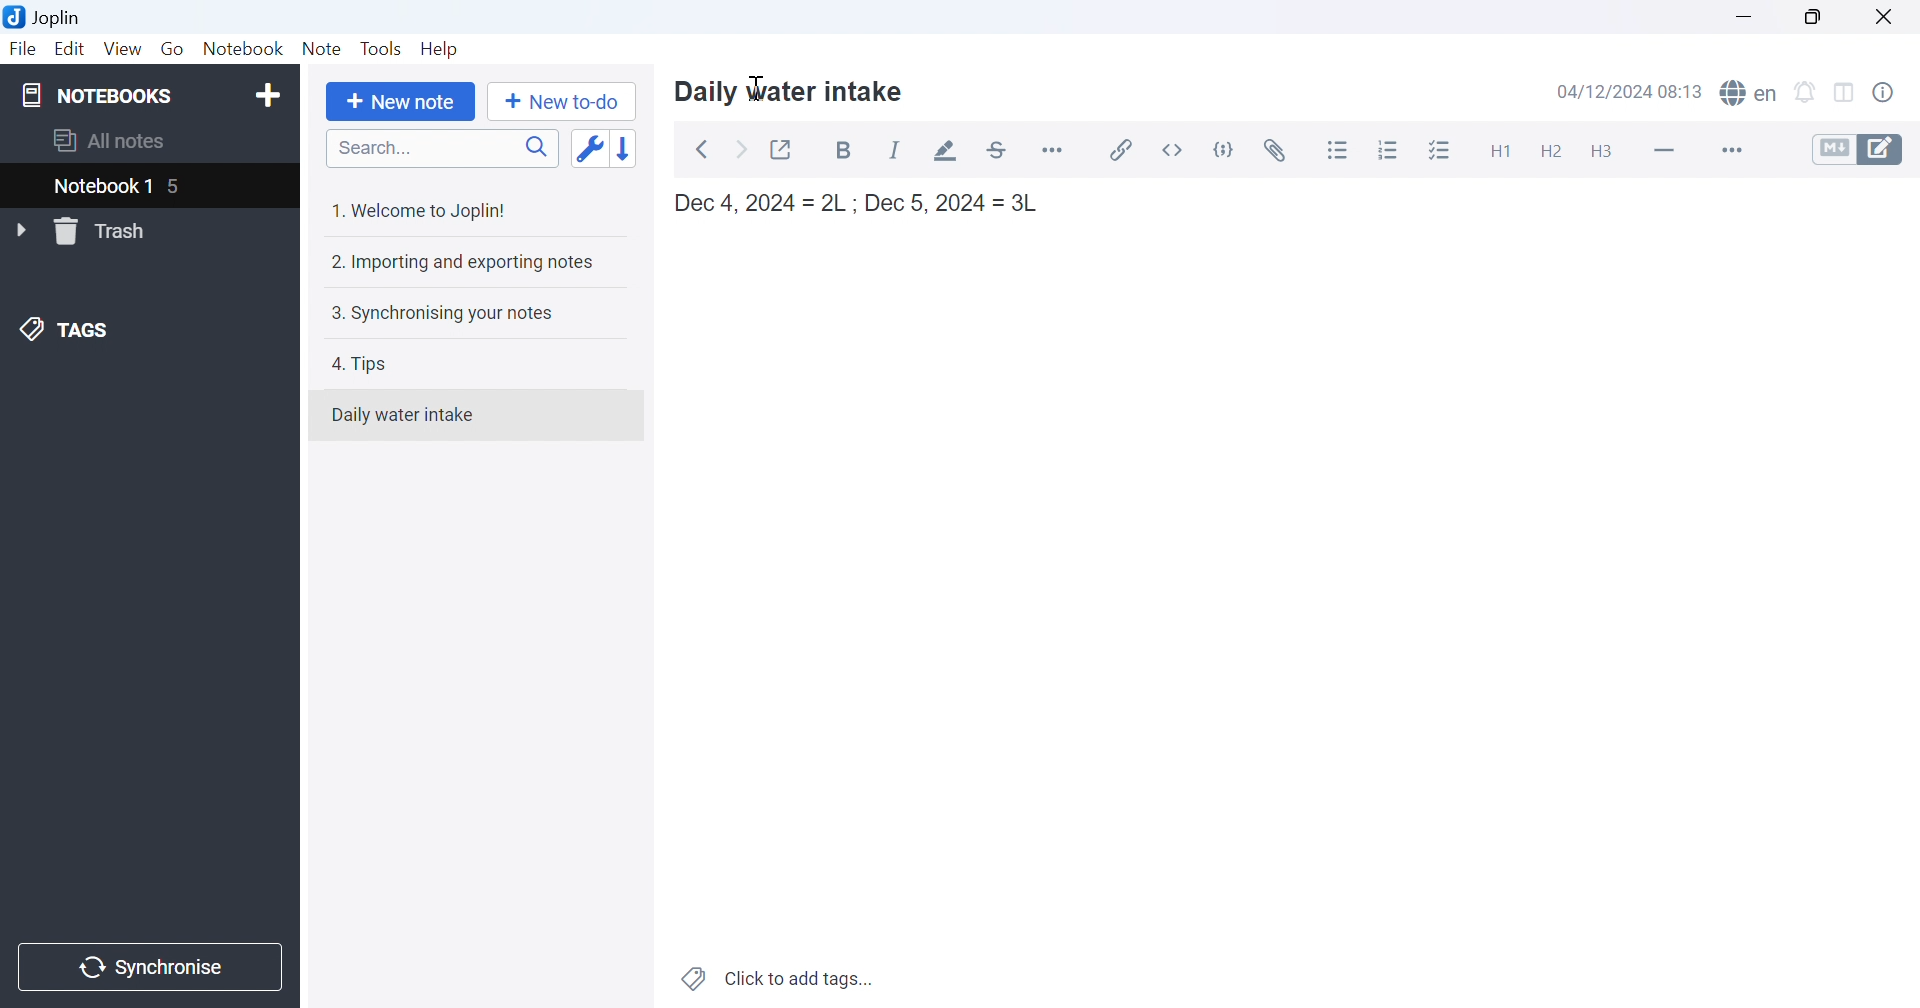  What do you see at coordinates (1859, 150) in the screenshot?
I see `Toggle editors` at bounding box center [1859, 150].